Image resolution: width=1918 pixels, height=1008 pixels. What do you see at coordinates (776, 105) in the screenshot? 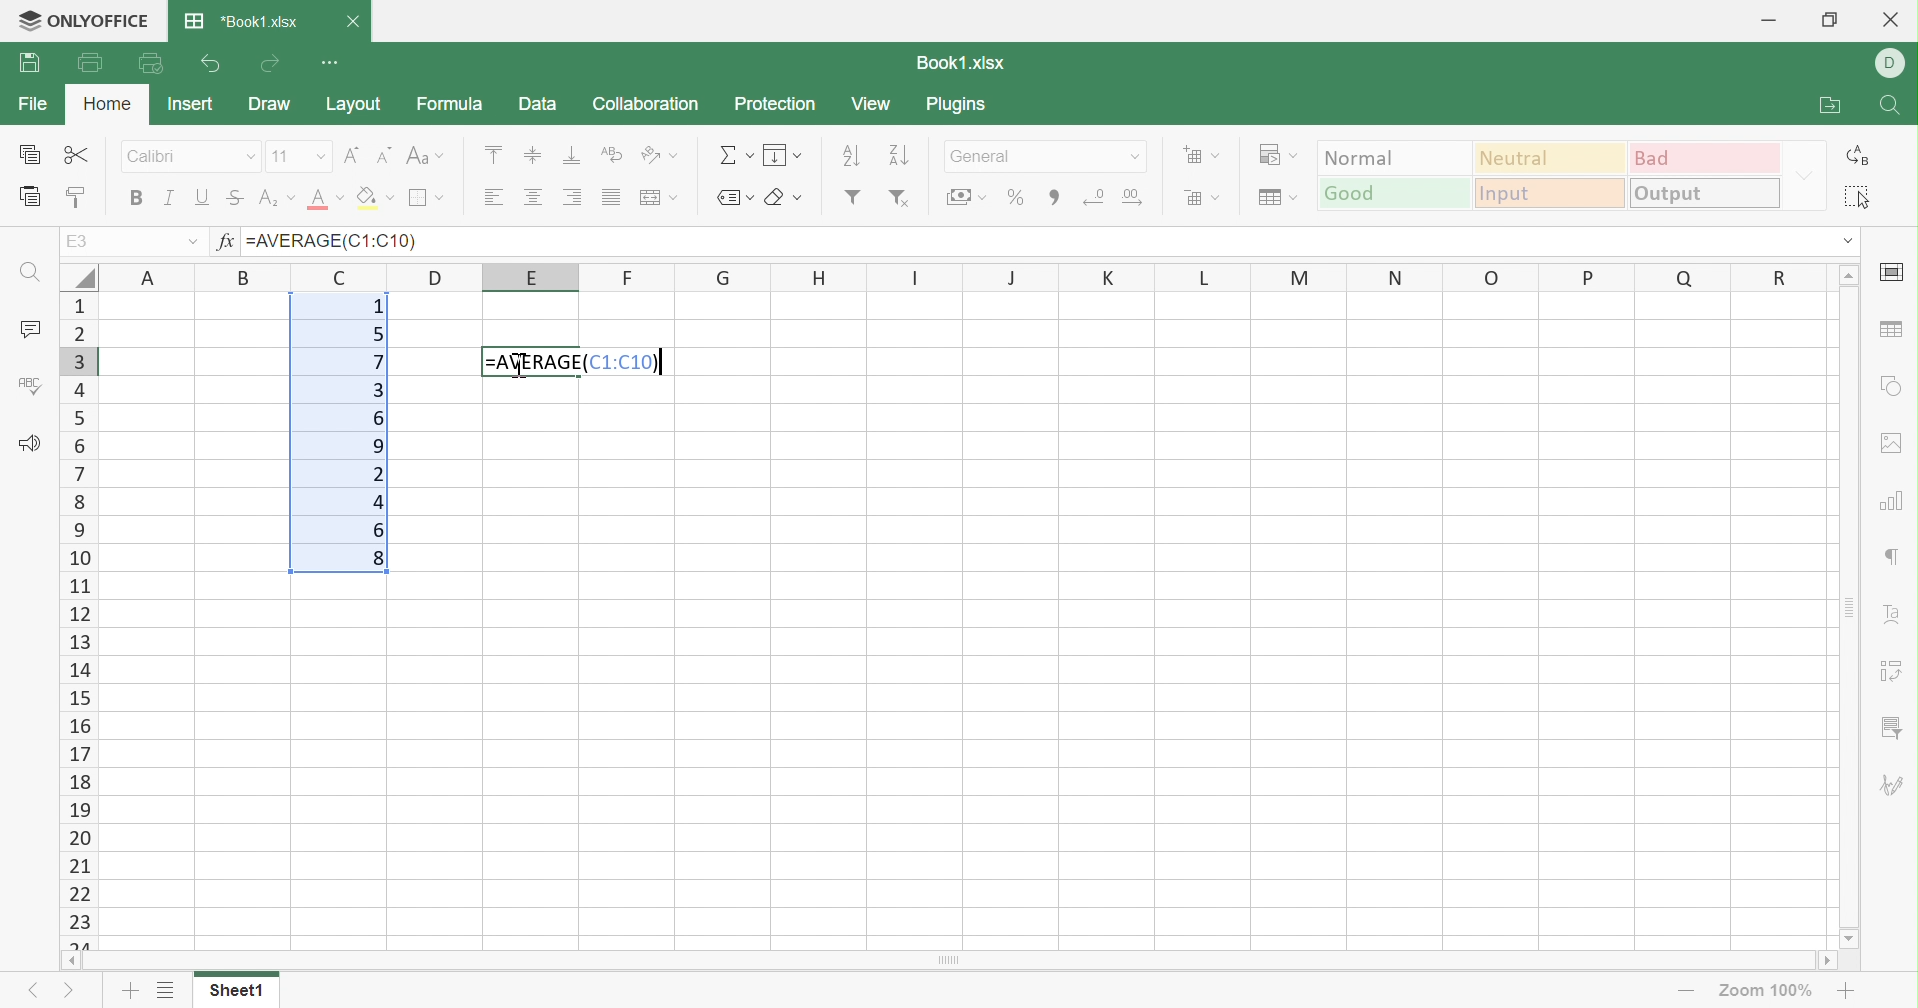
I see `Protection` at bounding box center [776, 105].